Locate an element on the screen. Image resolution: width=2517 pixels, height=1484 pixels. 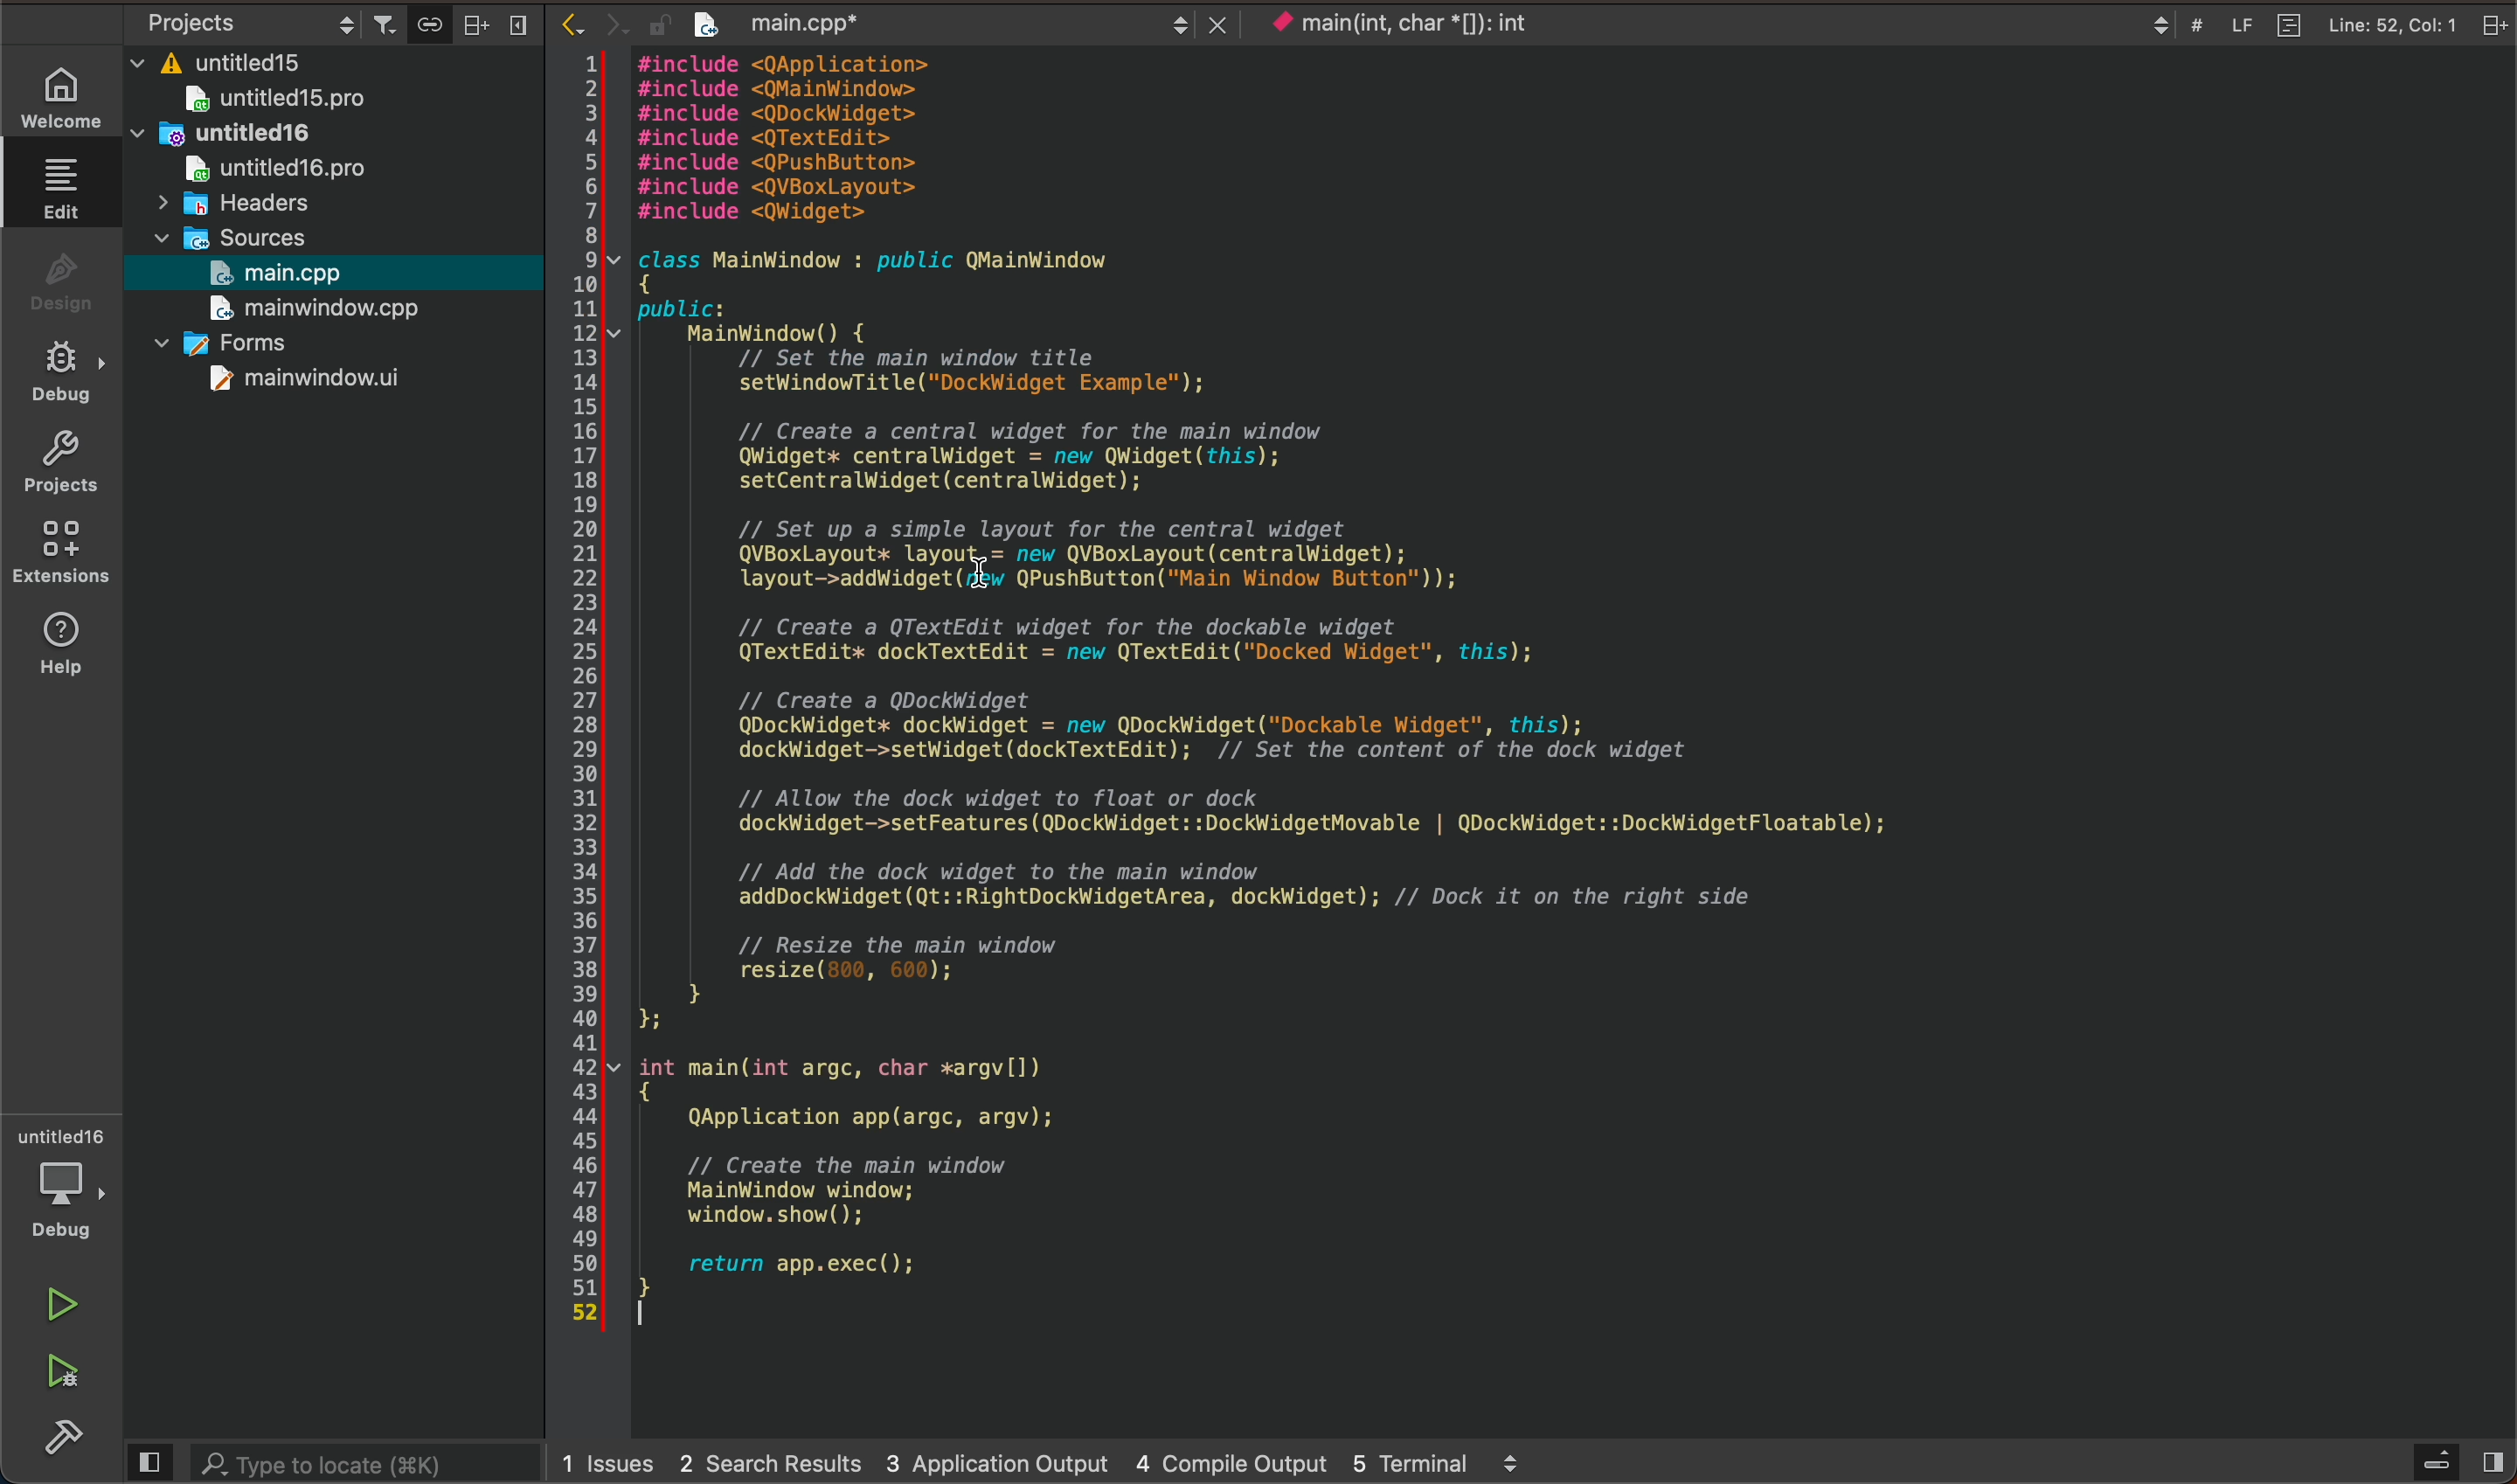
forms is located at coordinates (240, 342).